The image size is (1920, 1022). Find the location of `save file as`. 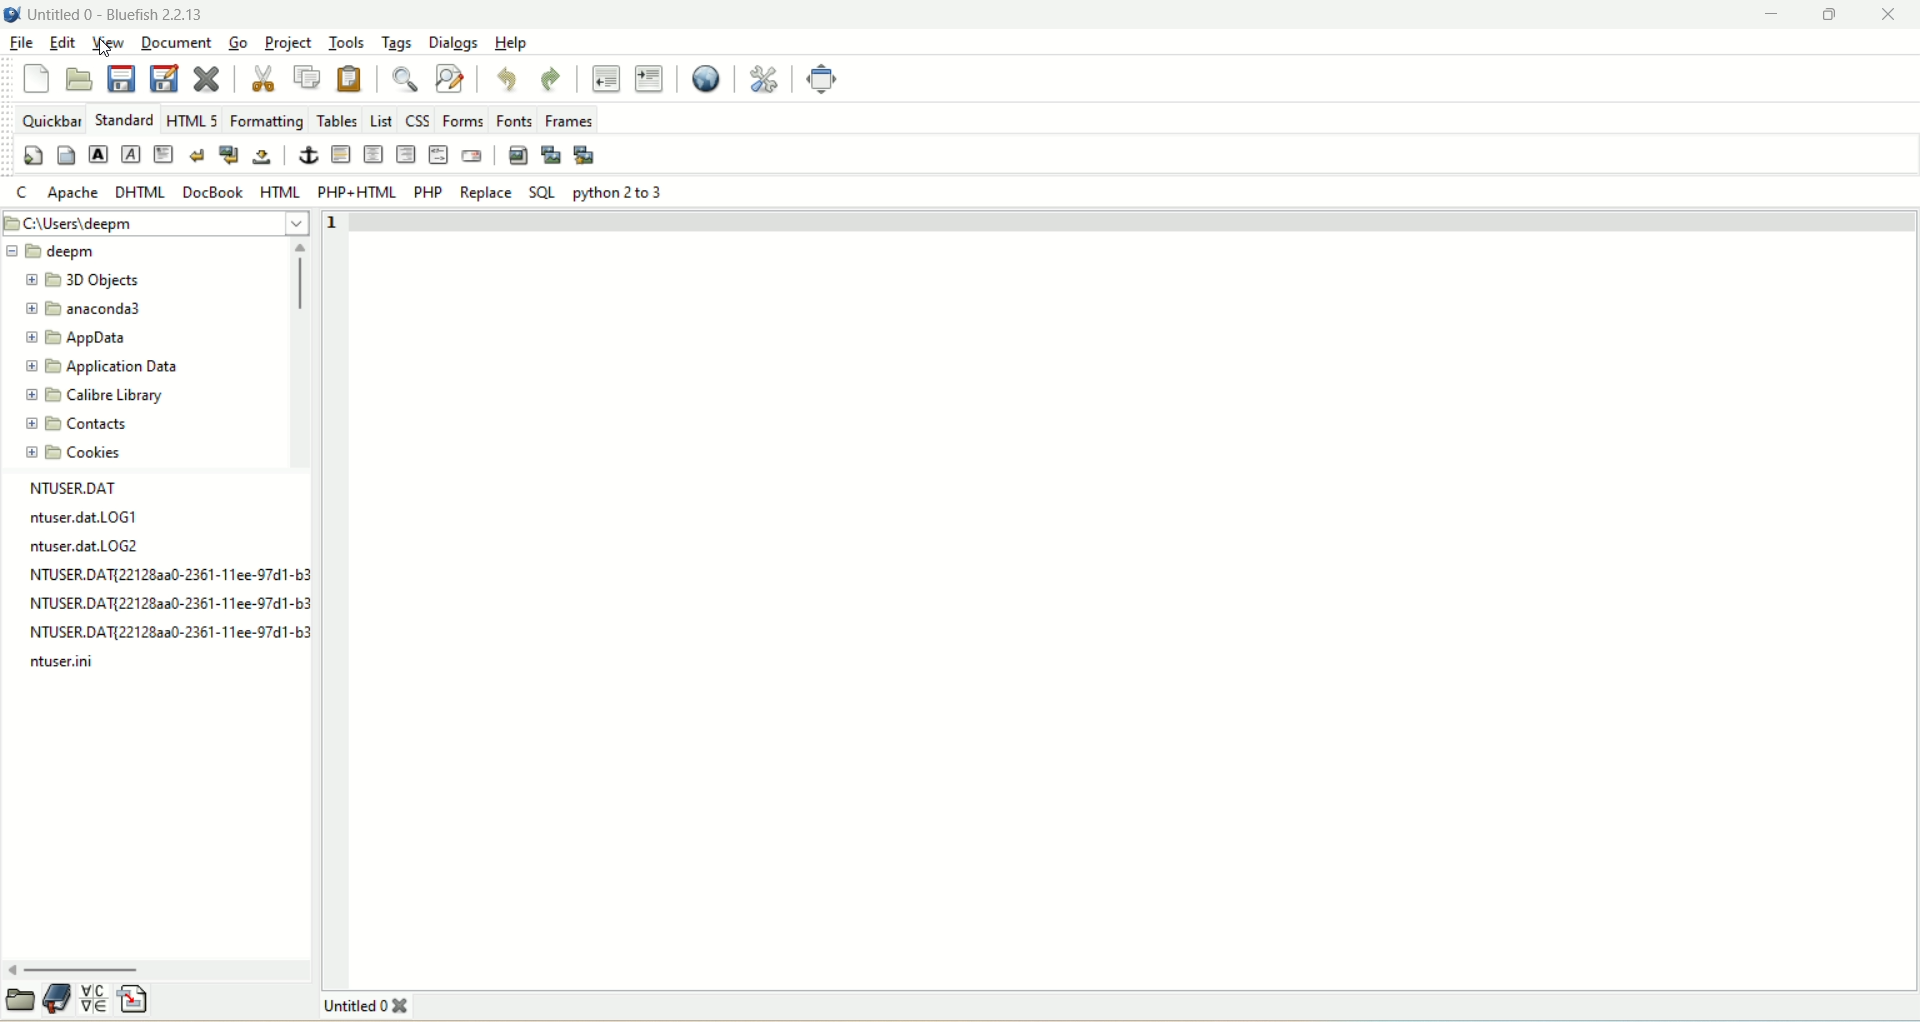

save file as is located at coordinates (163, 79).